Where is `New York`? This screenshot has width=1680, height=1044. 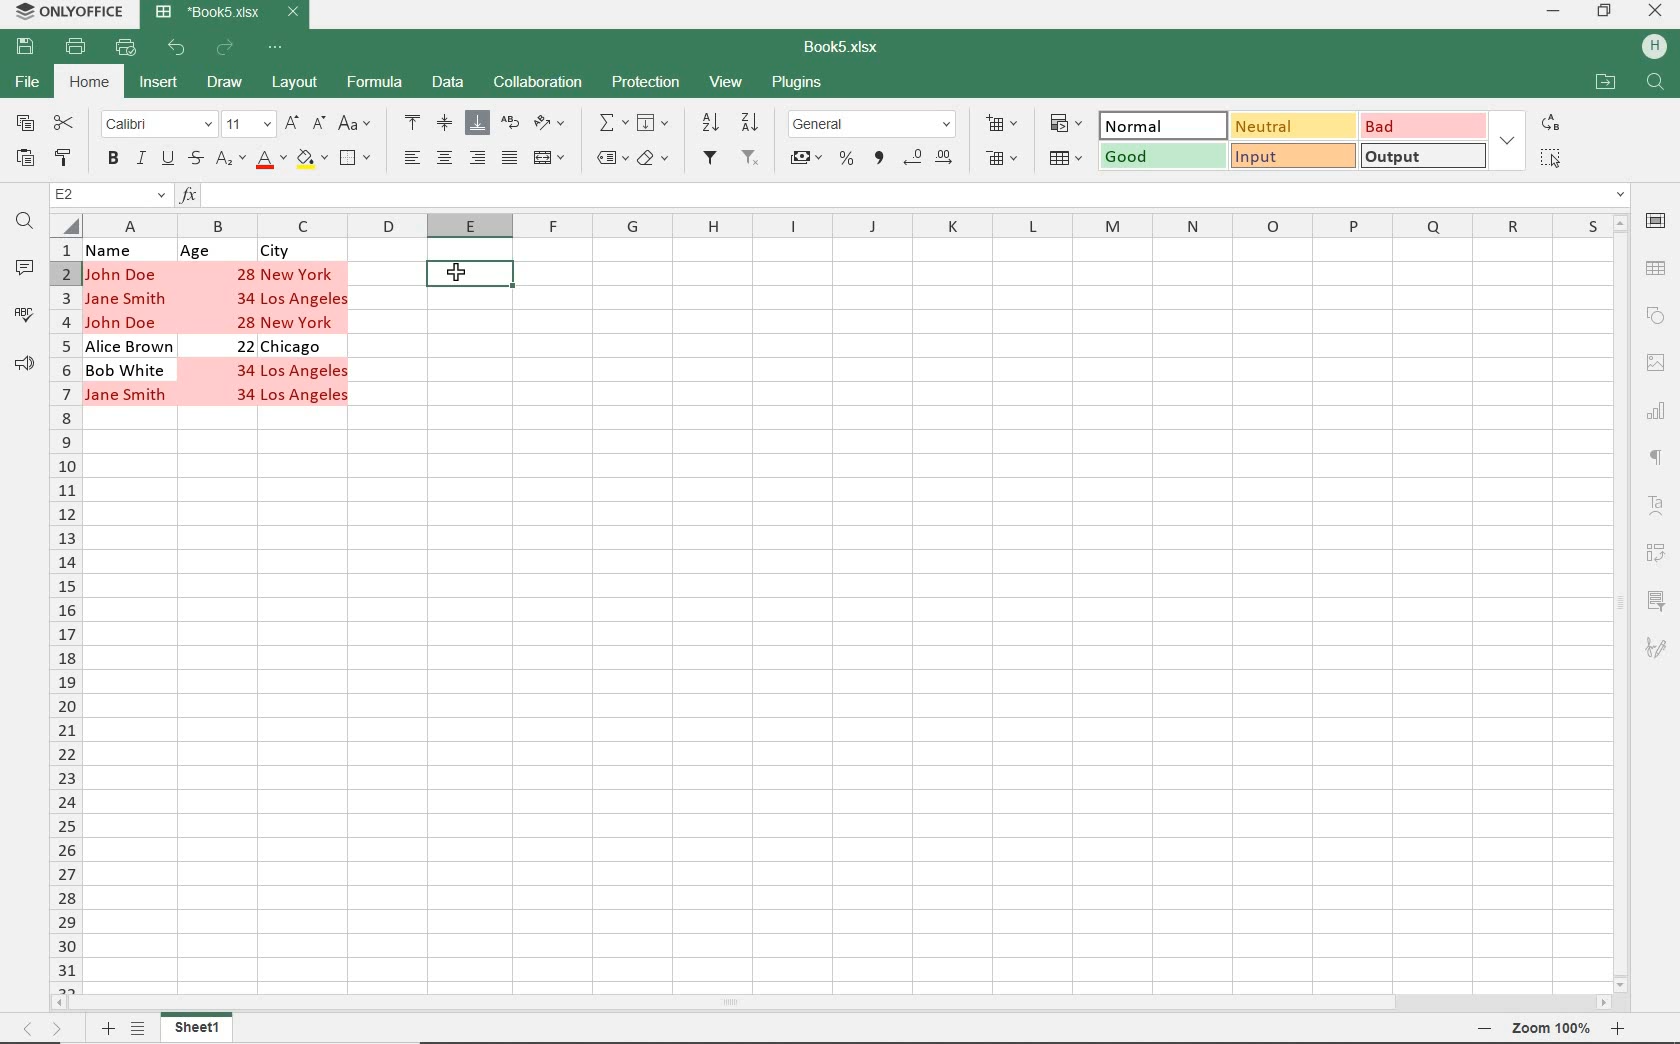
New York is located at coordinates (305, 322).